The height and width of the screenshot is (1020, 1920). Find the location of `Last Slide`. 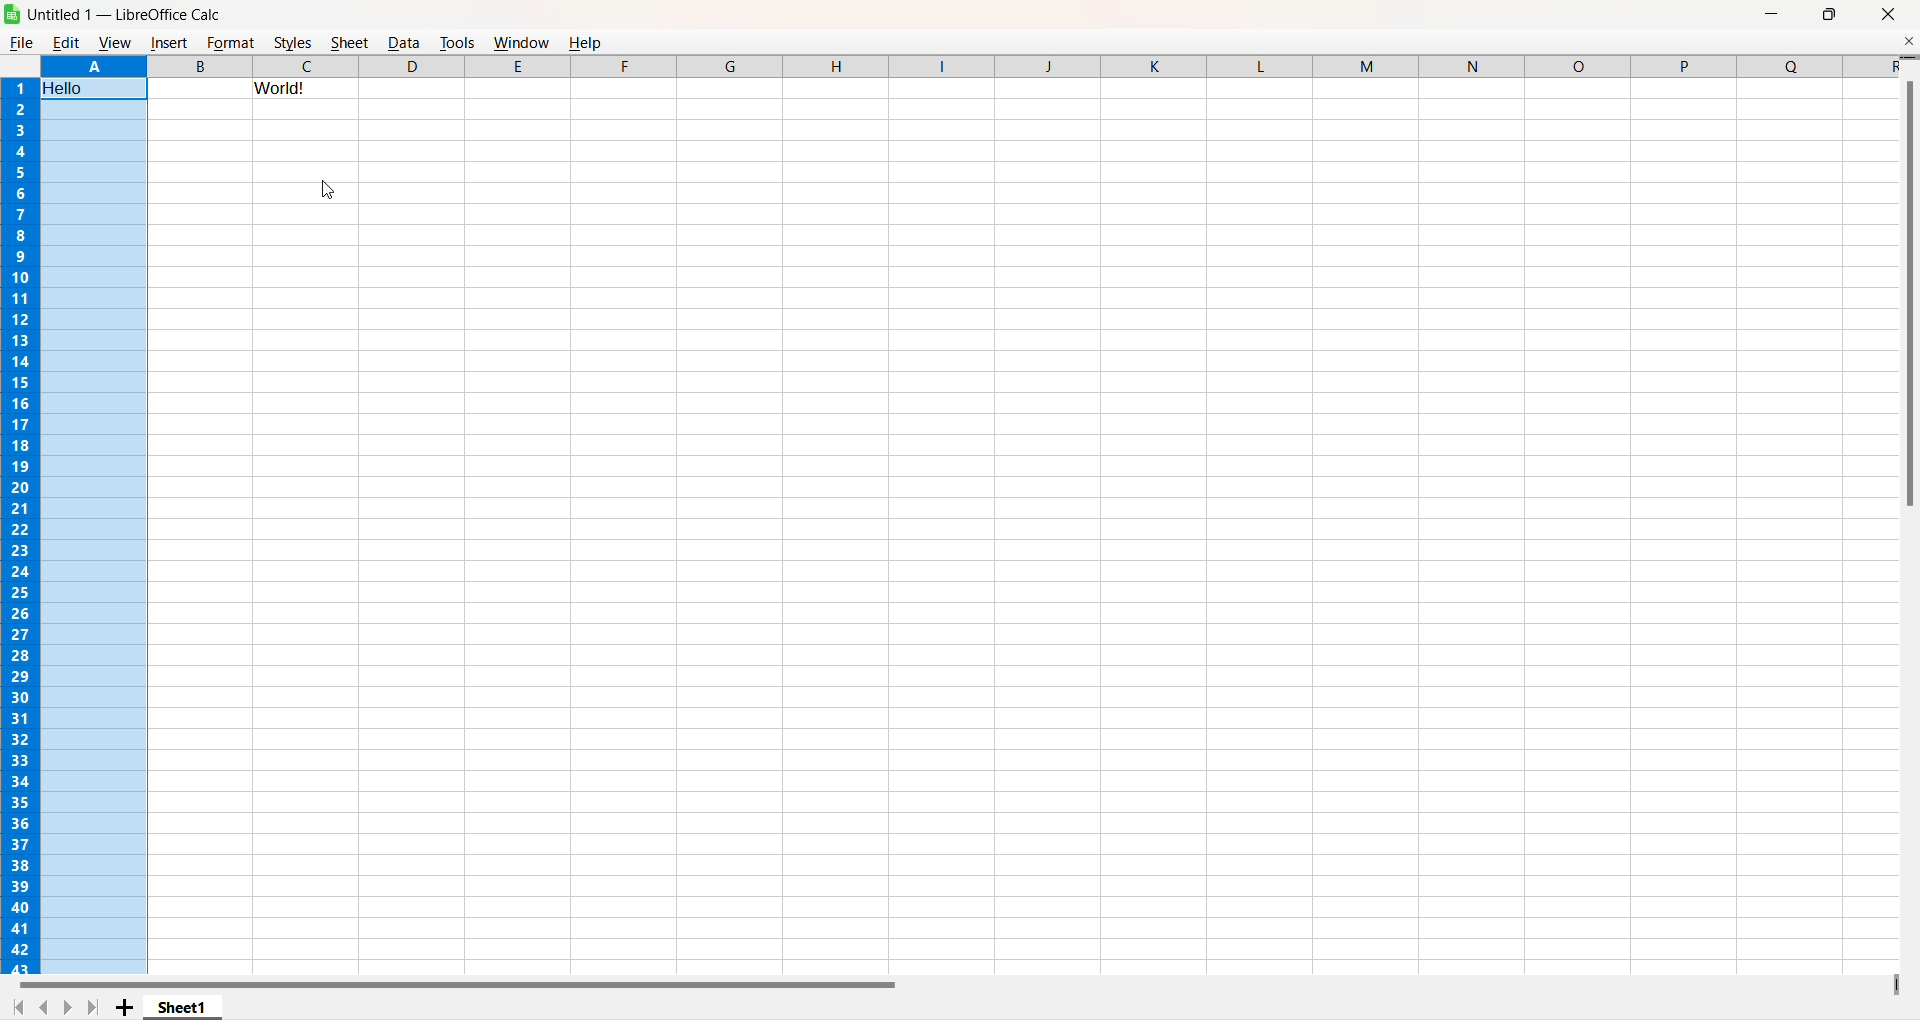

Last Slide is located at coordinates (93, 1007).